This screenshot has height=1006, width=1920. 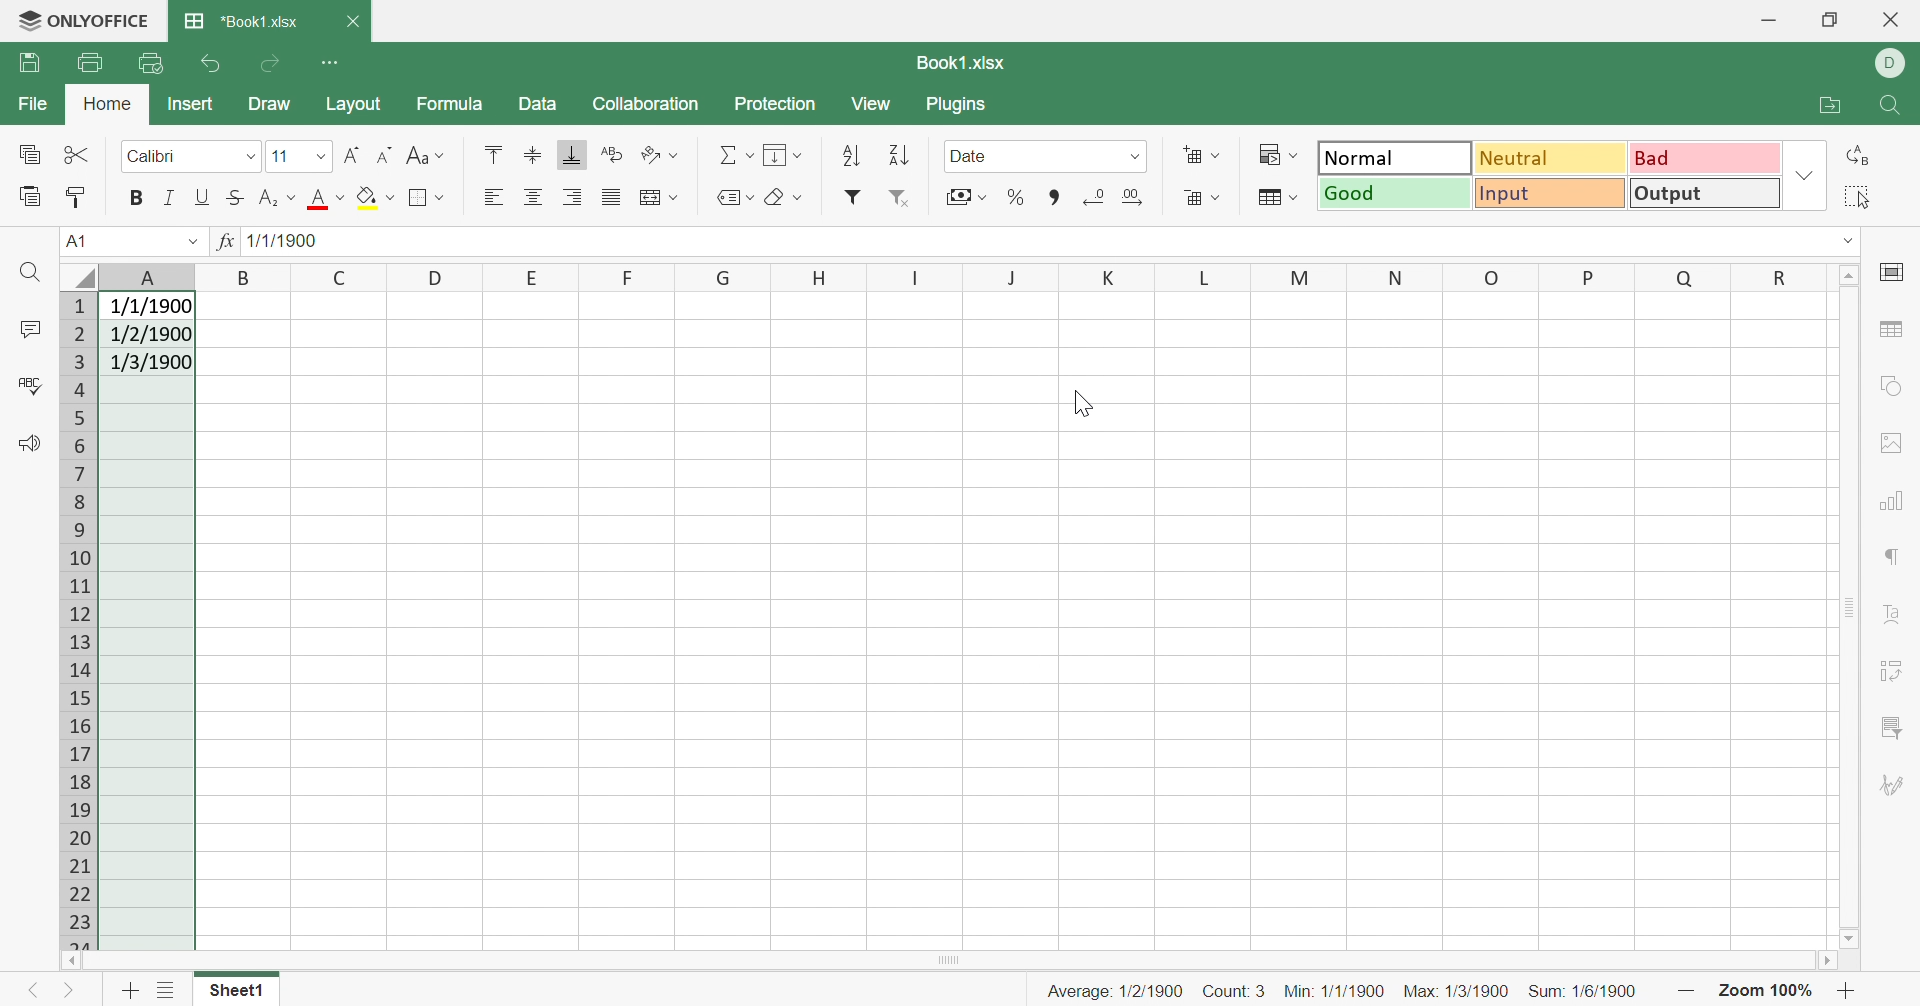 What do you see at coordinates (613, 196) in the screenshot?
I see `Justified` at bounding box center [613, 196].